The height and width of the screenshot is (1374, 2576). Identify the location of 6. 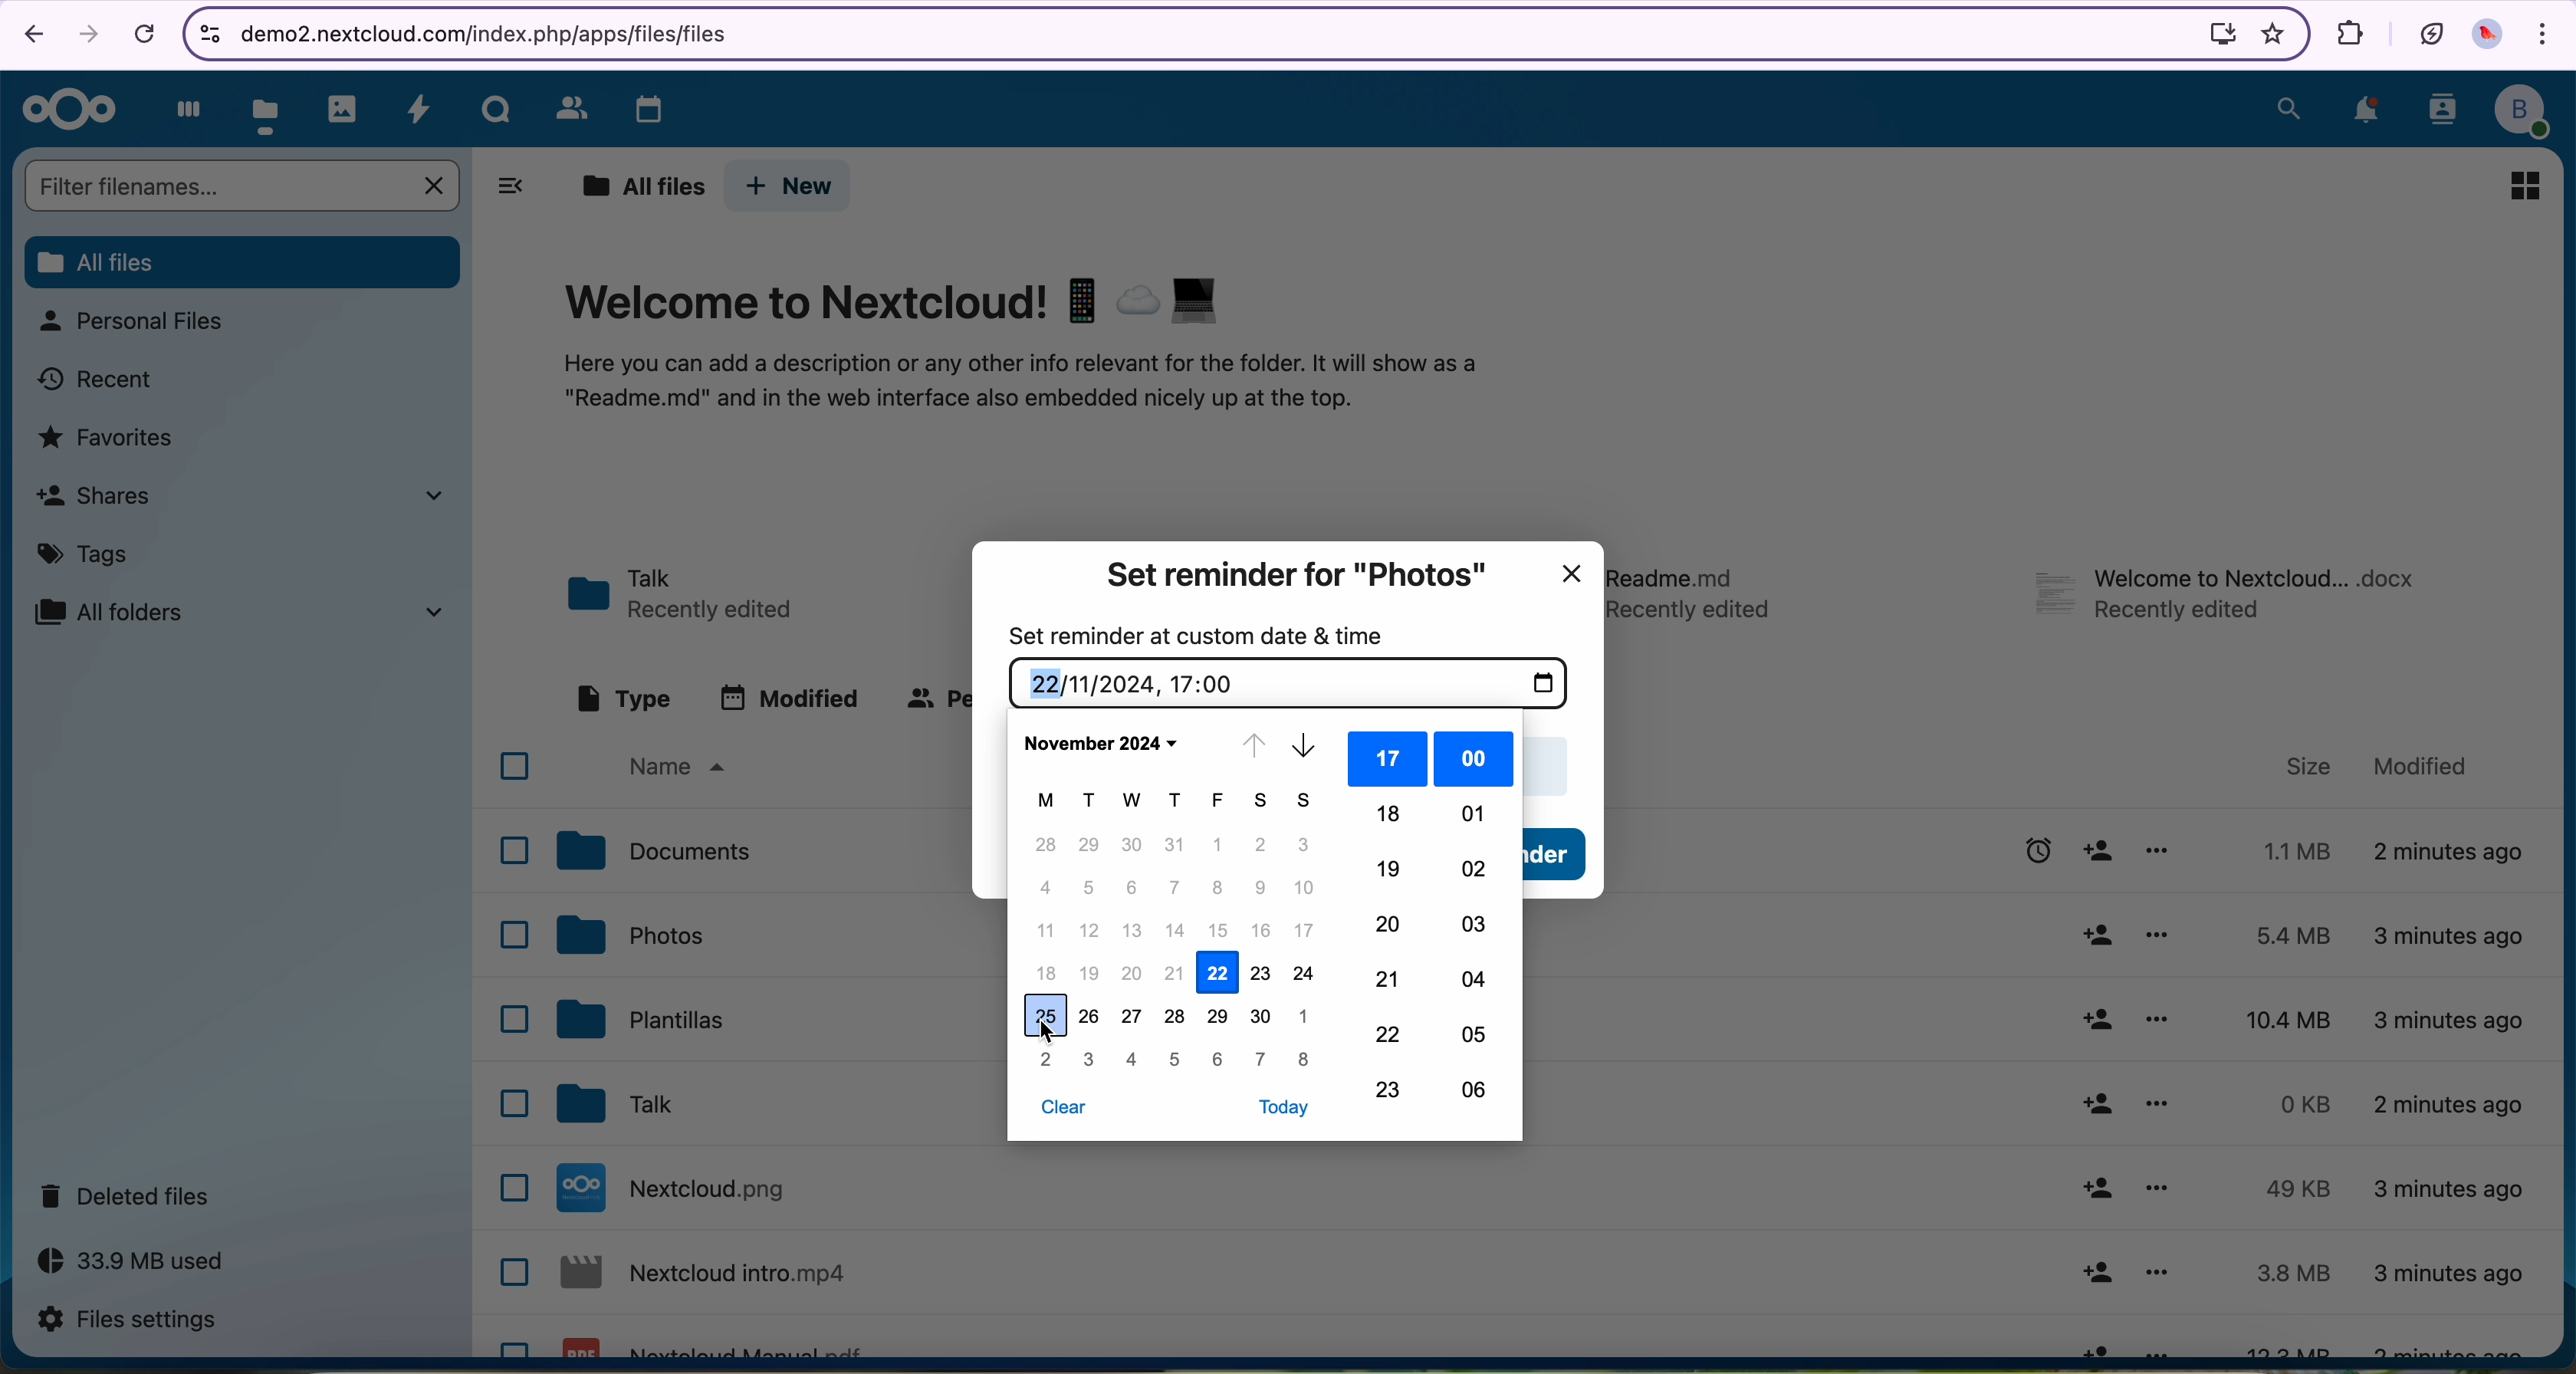
(1130, 889).